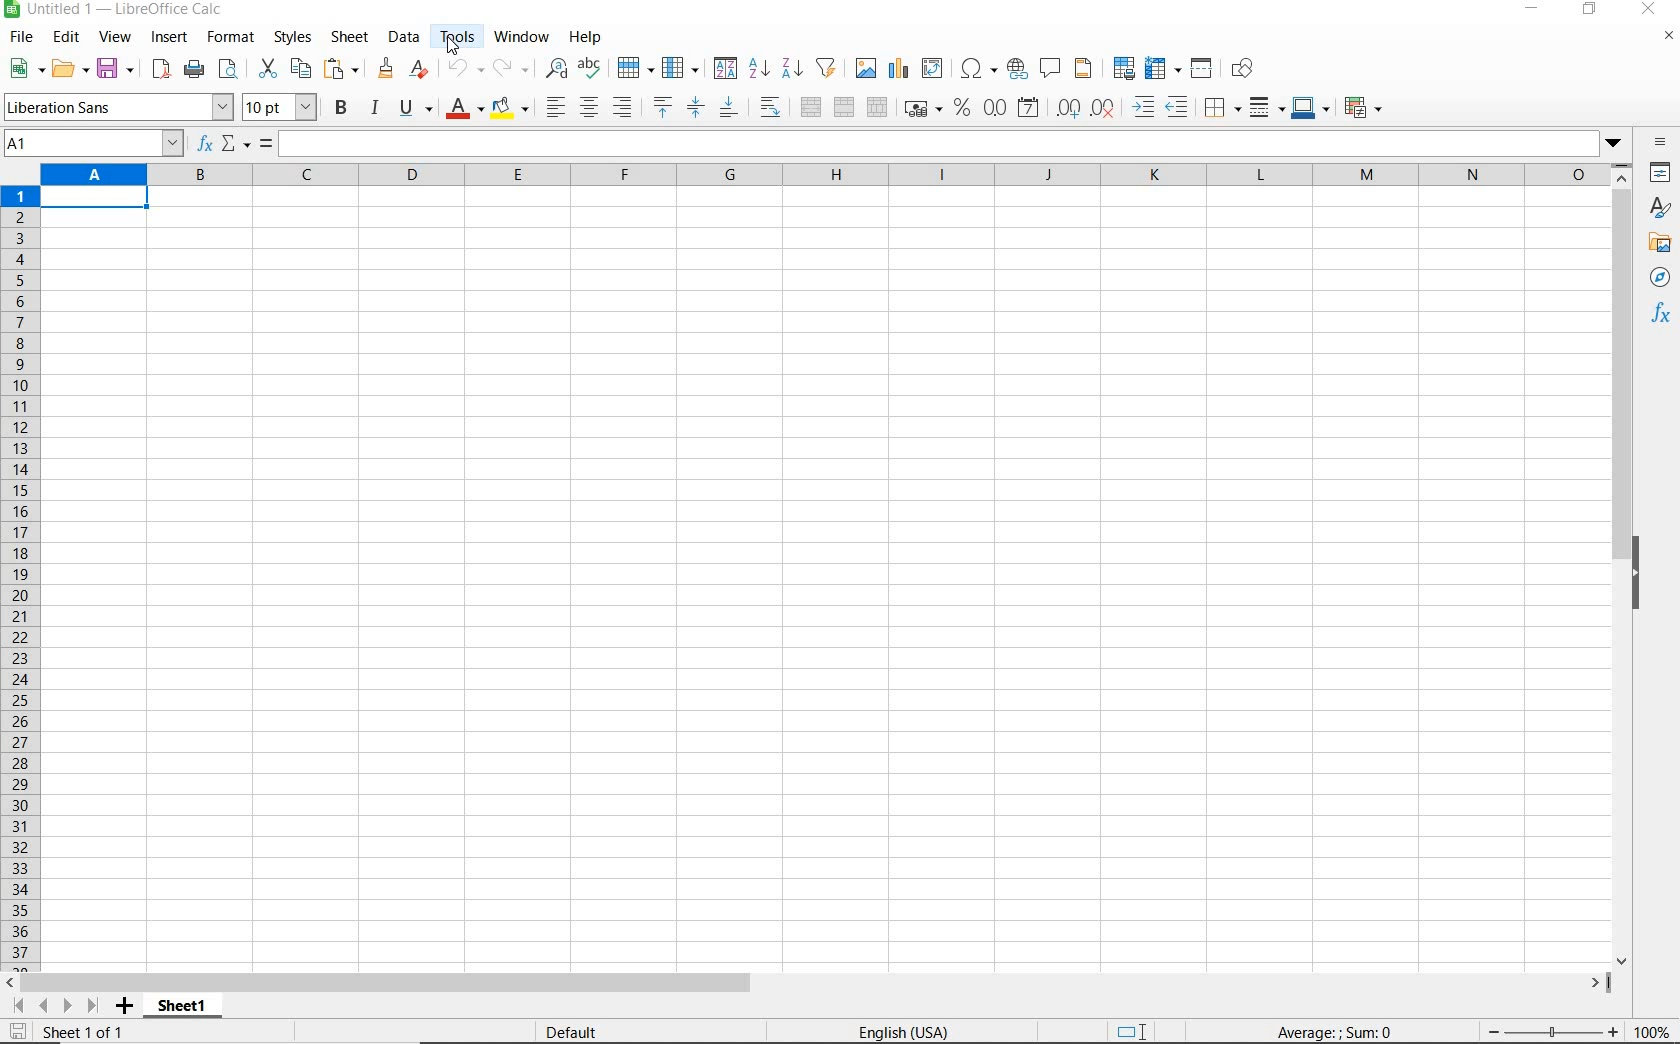  Describe the element at coordinates (115, 37) in the screenshot. I see `view` at that location.